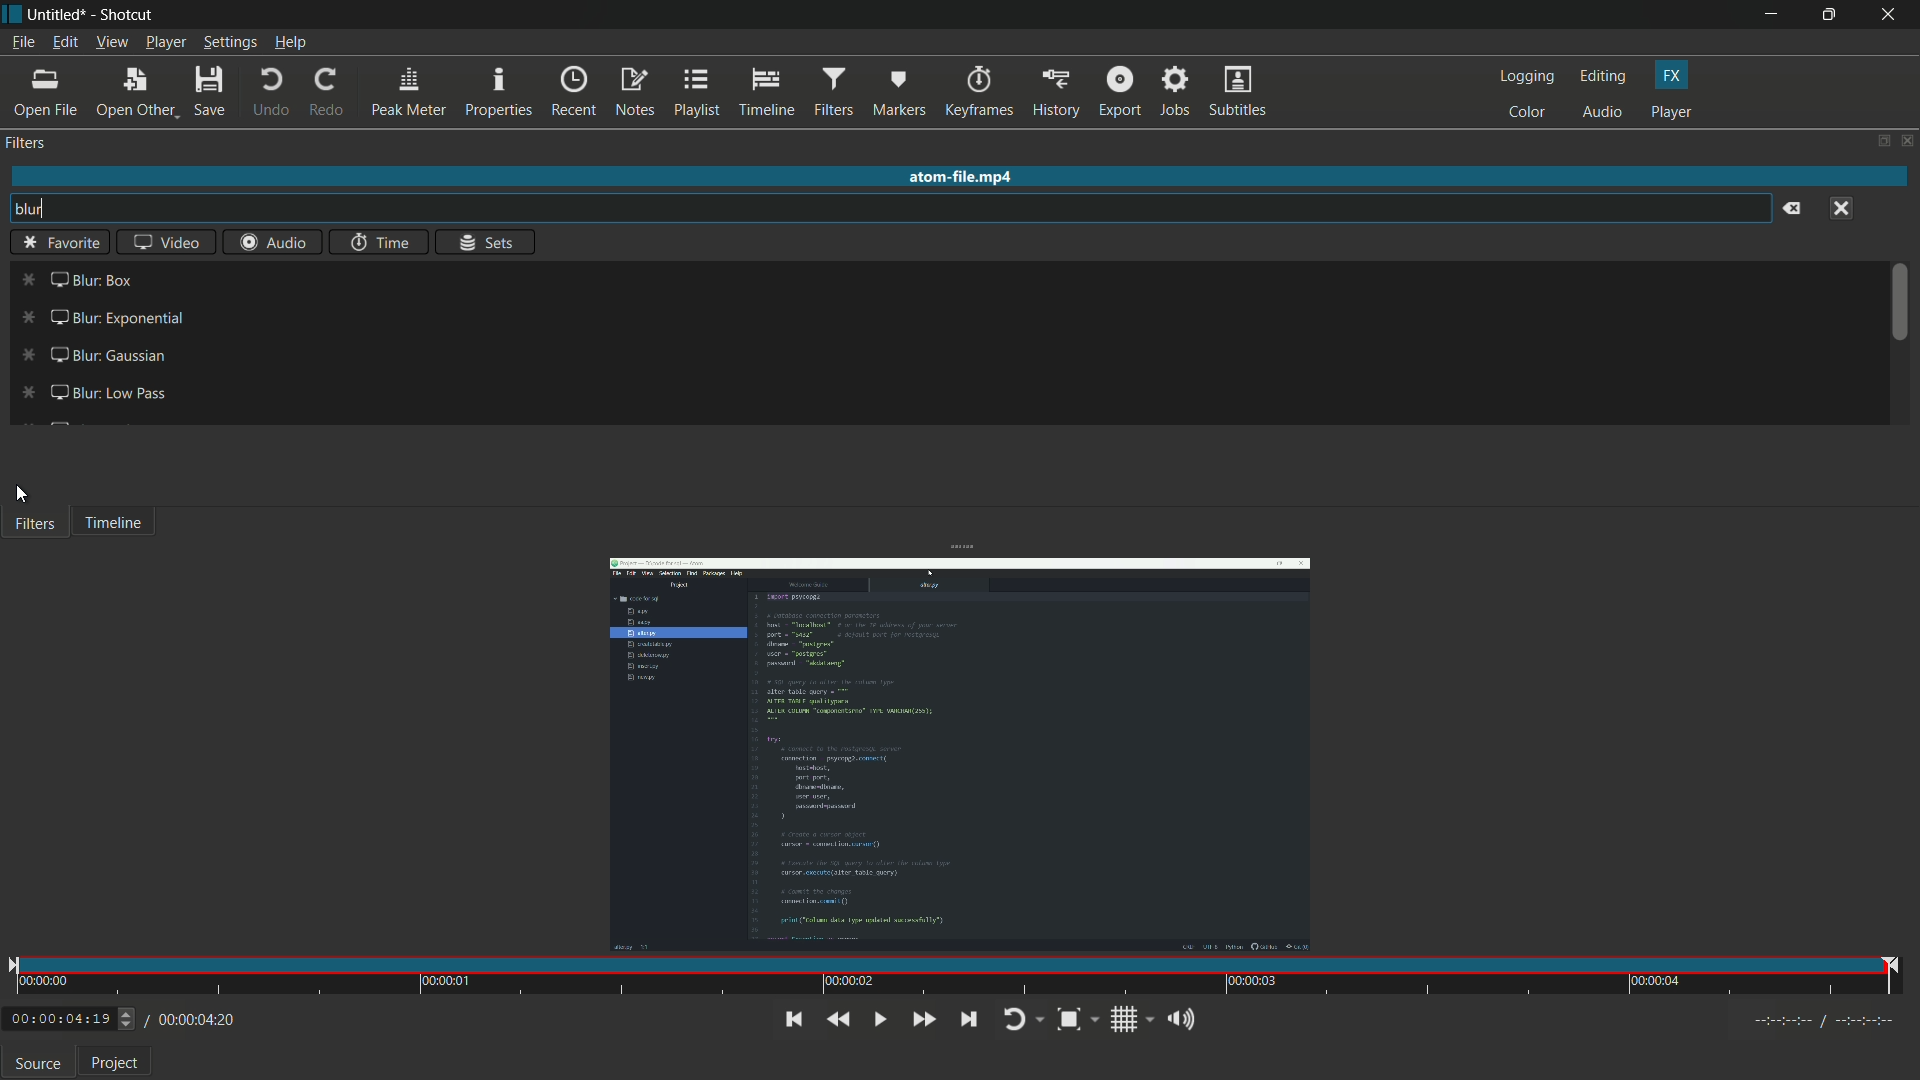  What do you see at coordinates (167, 44) in the screenshot?
I see `player menu` at bounding box center [167, 44].